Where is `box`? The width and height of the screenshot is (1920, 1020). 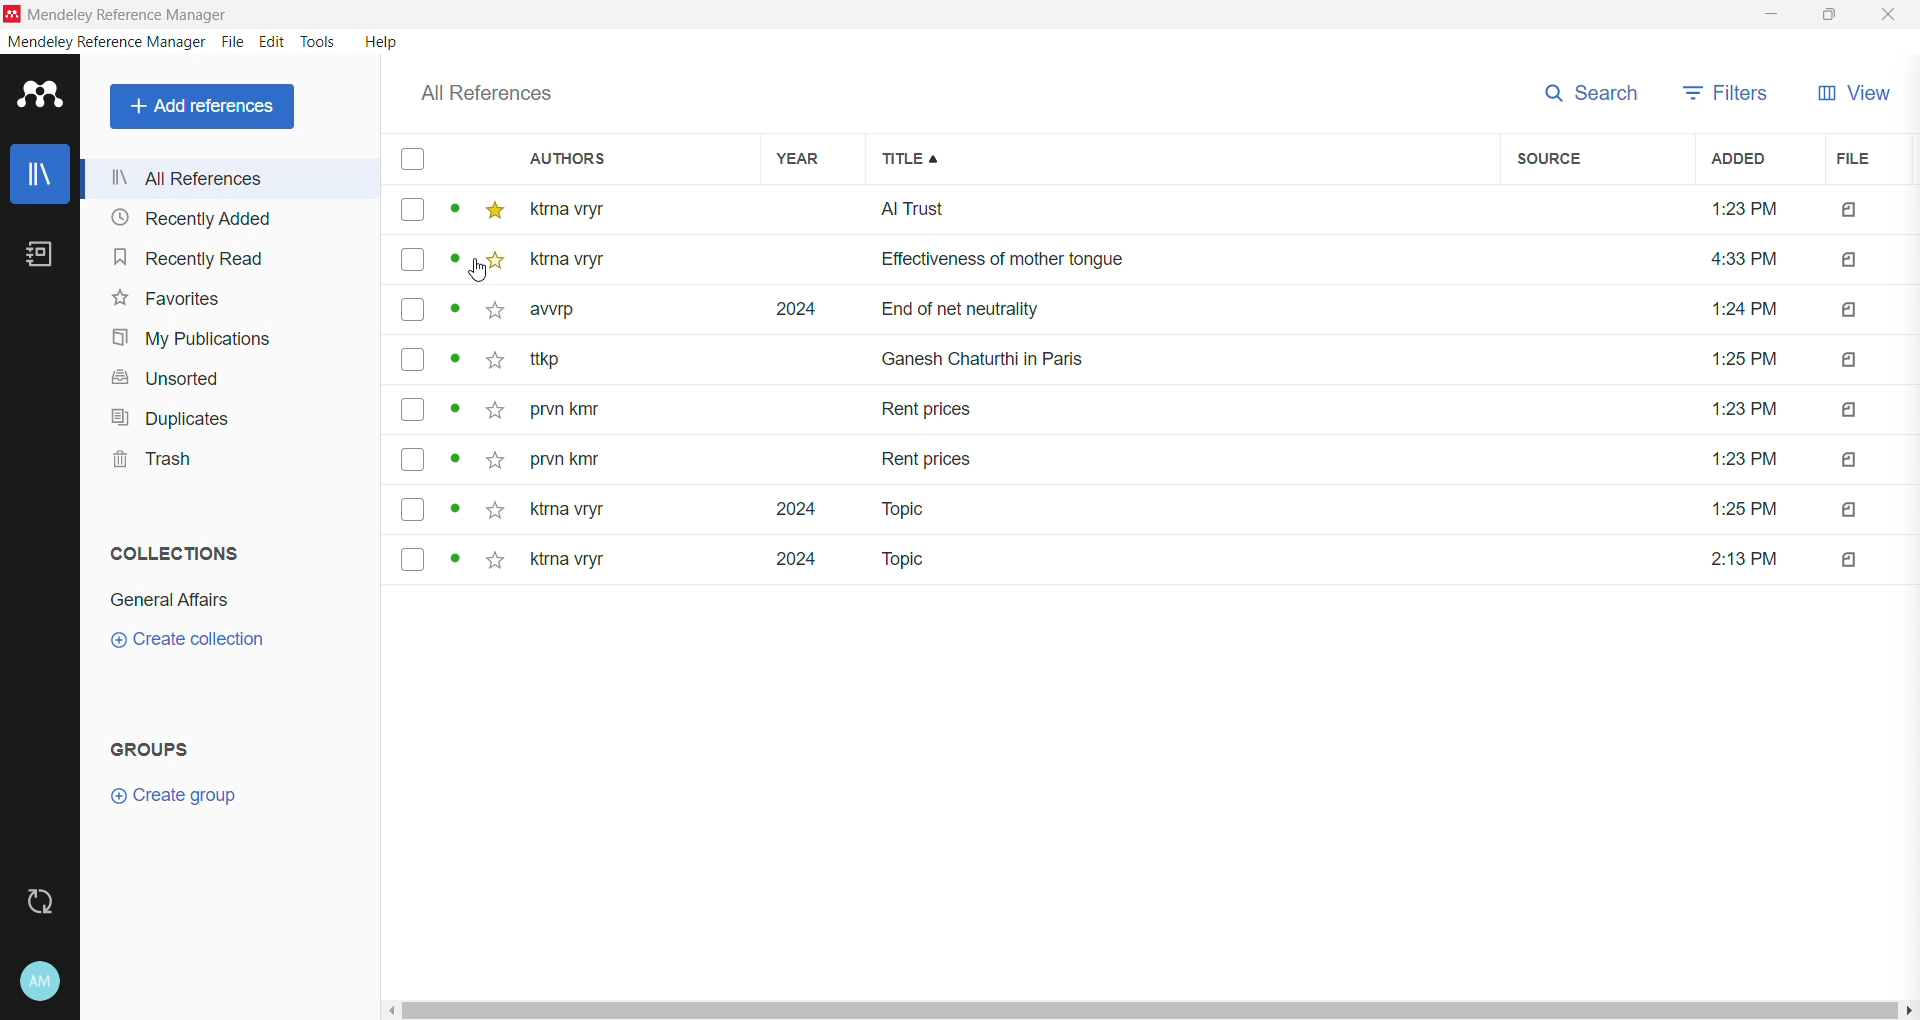 box is located at coordinates (412, 359).